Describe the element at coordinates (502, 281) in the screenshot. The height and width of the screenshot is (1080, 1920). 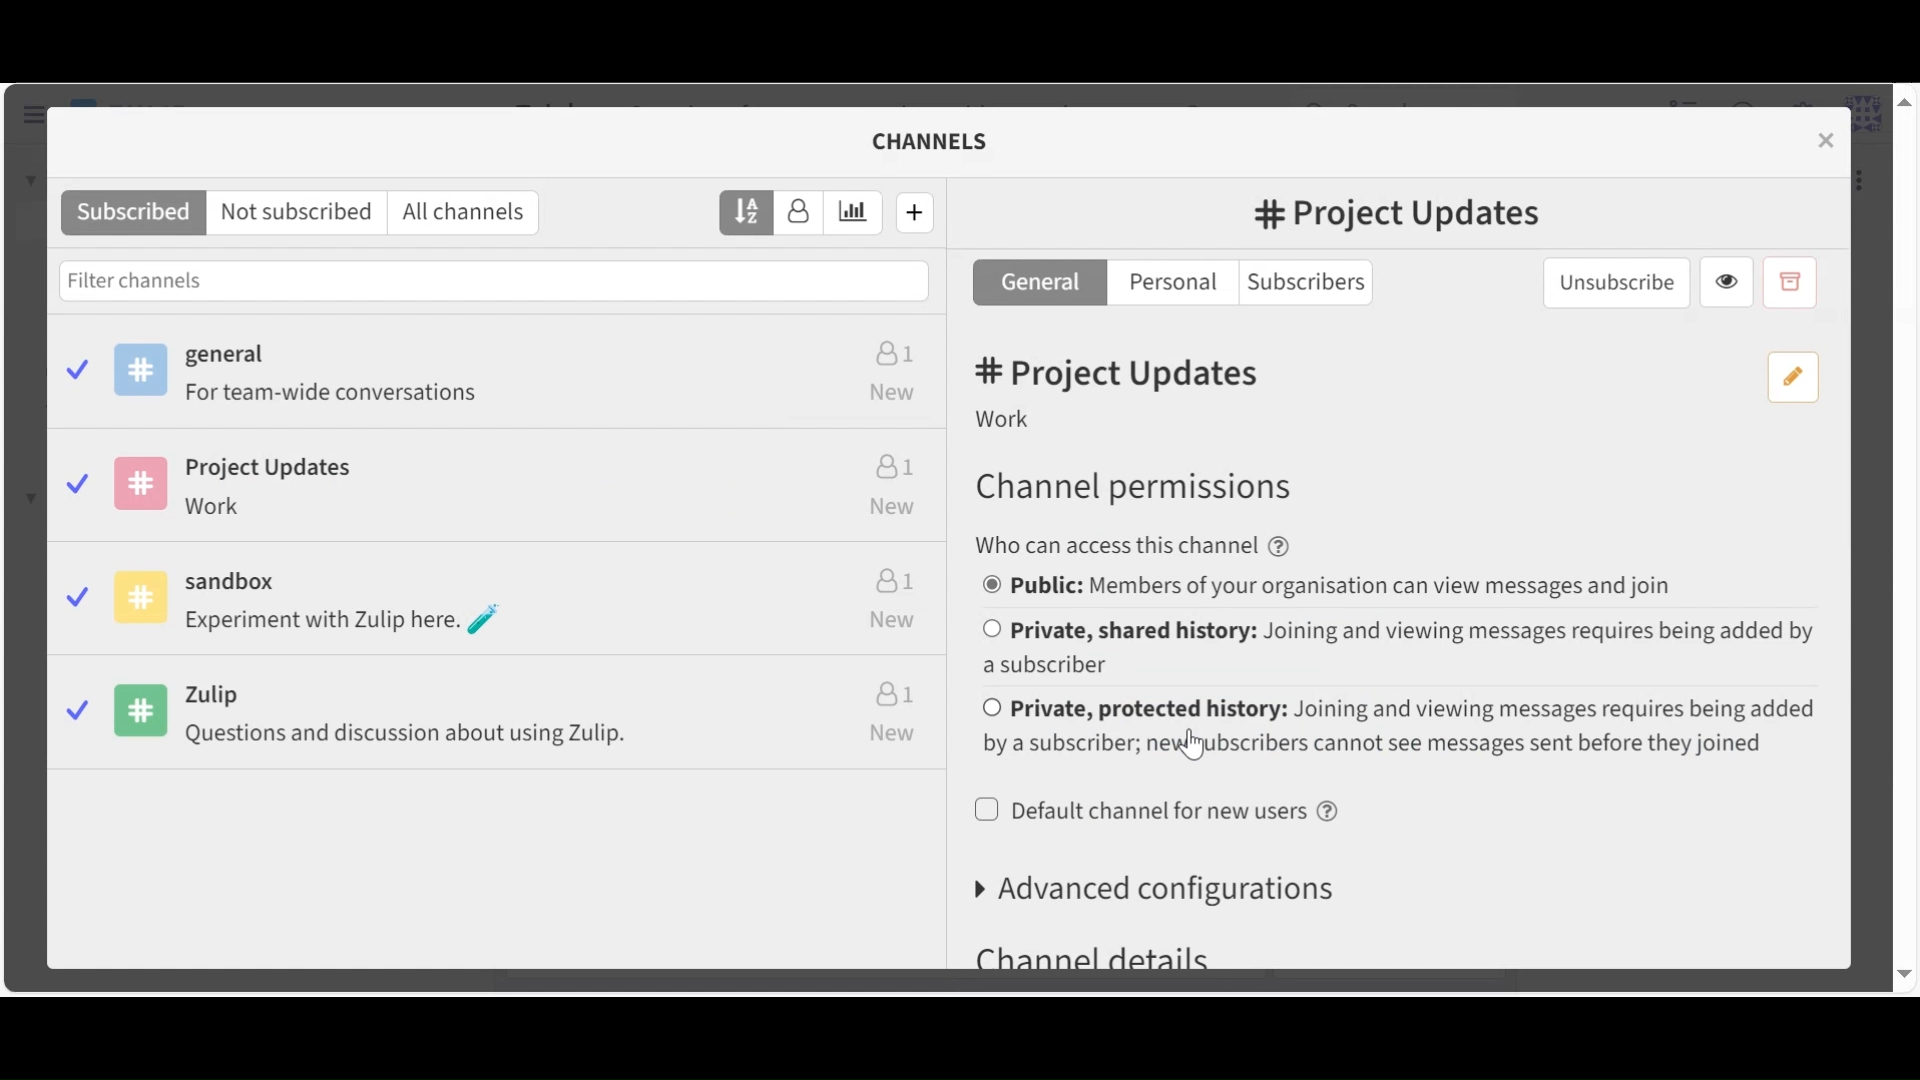
I see `Filter Channels` at that location.